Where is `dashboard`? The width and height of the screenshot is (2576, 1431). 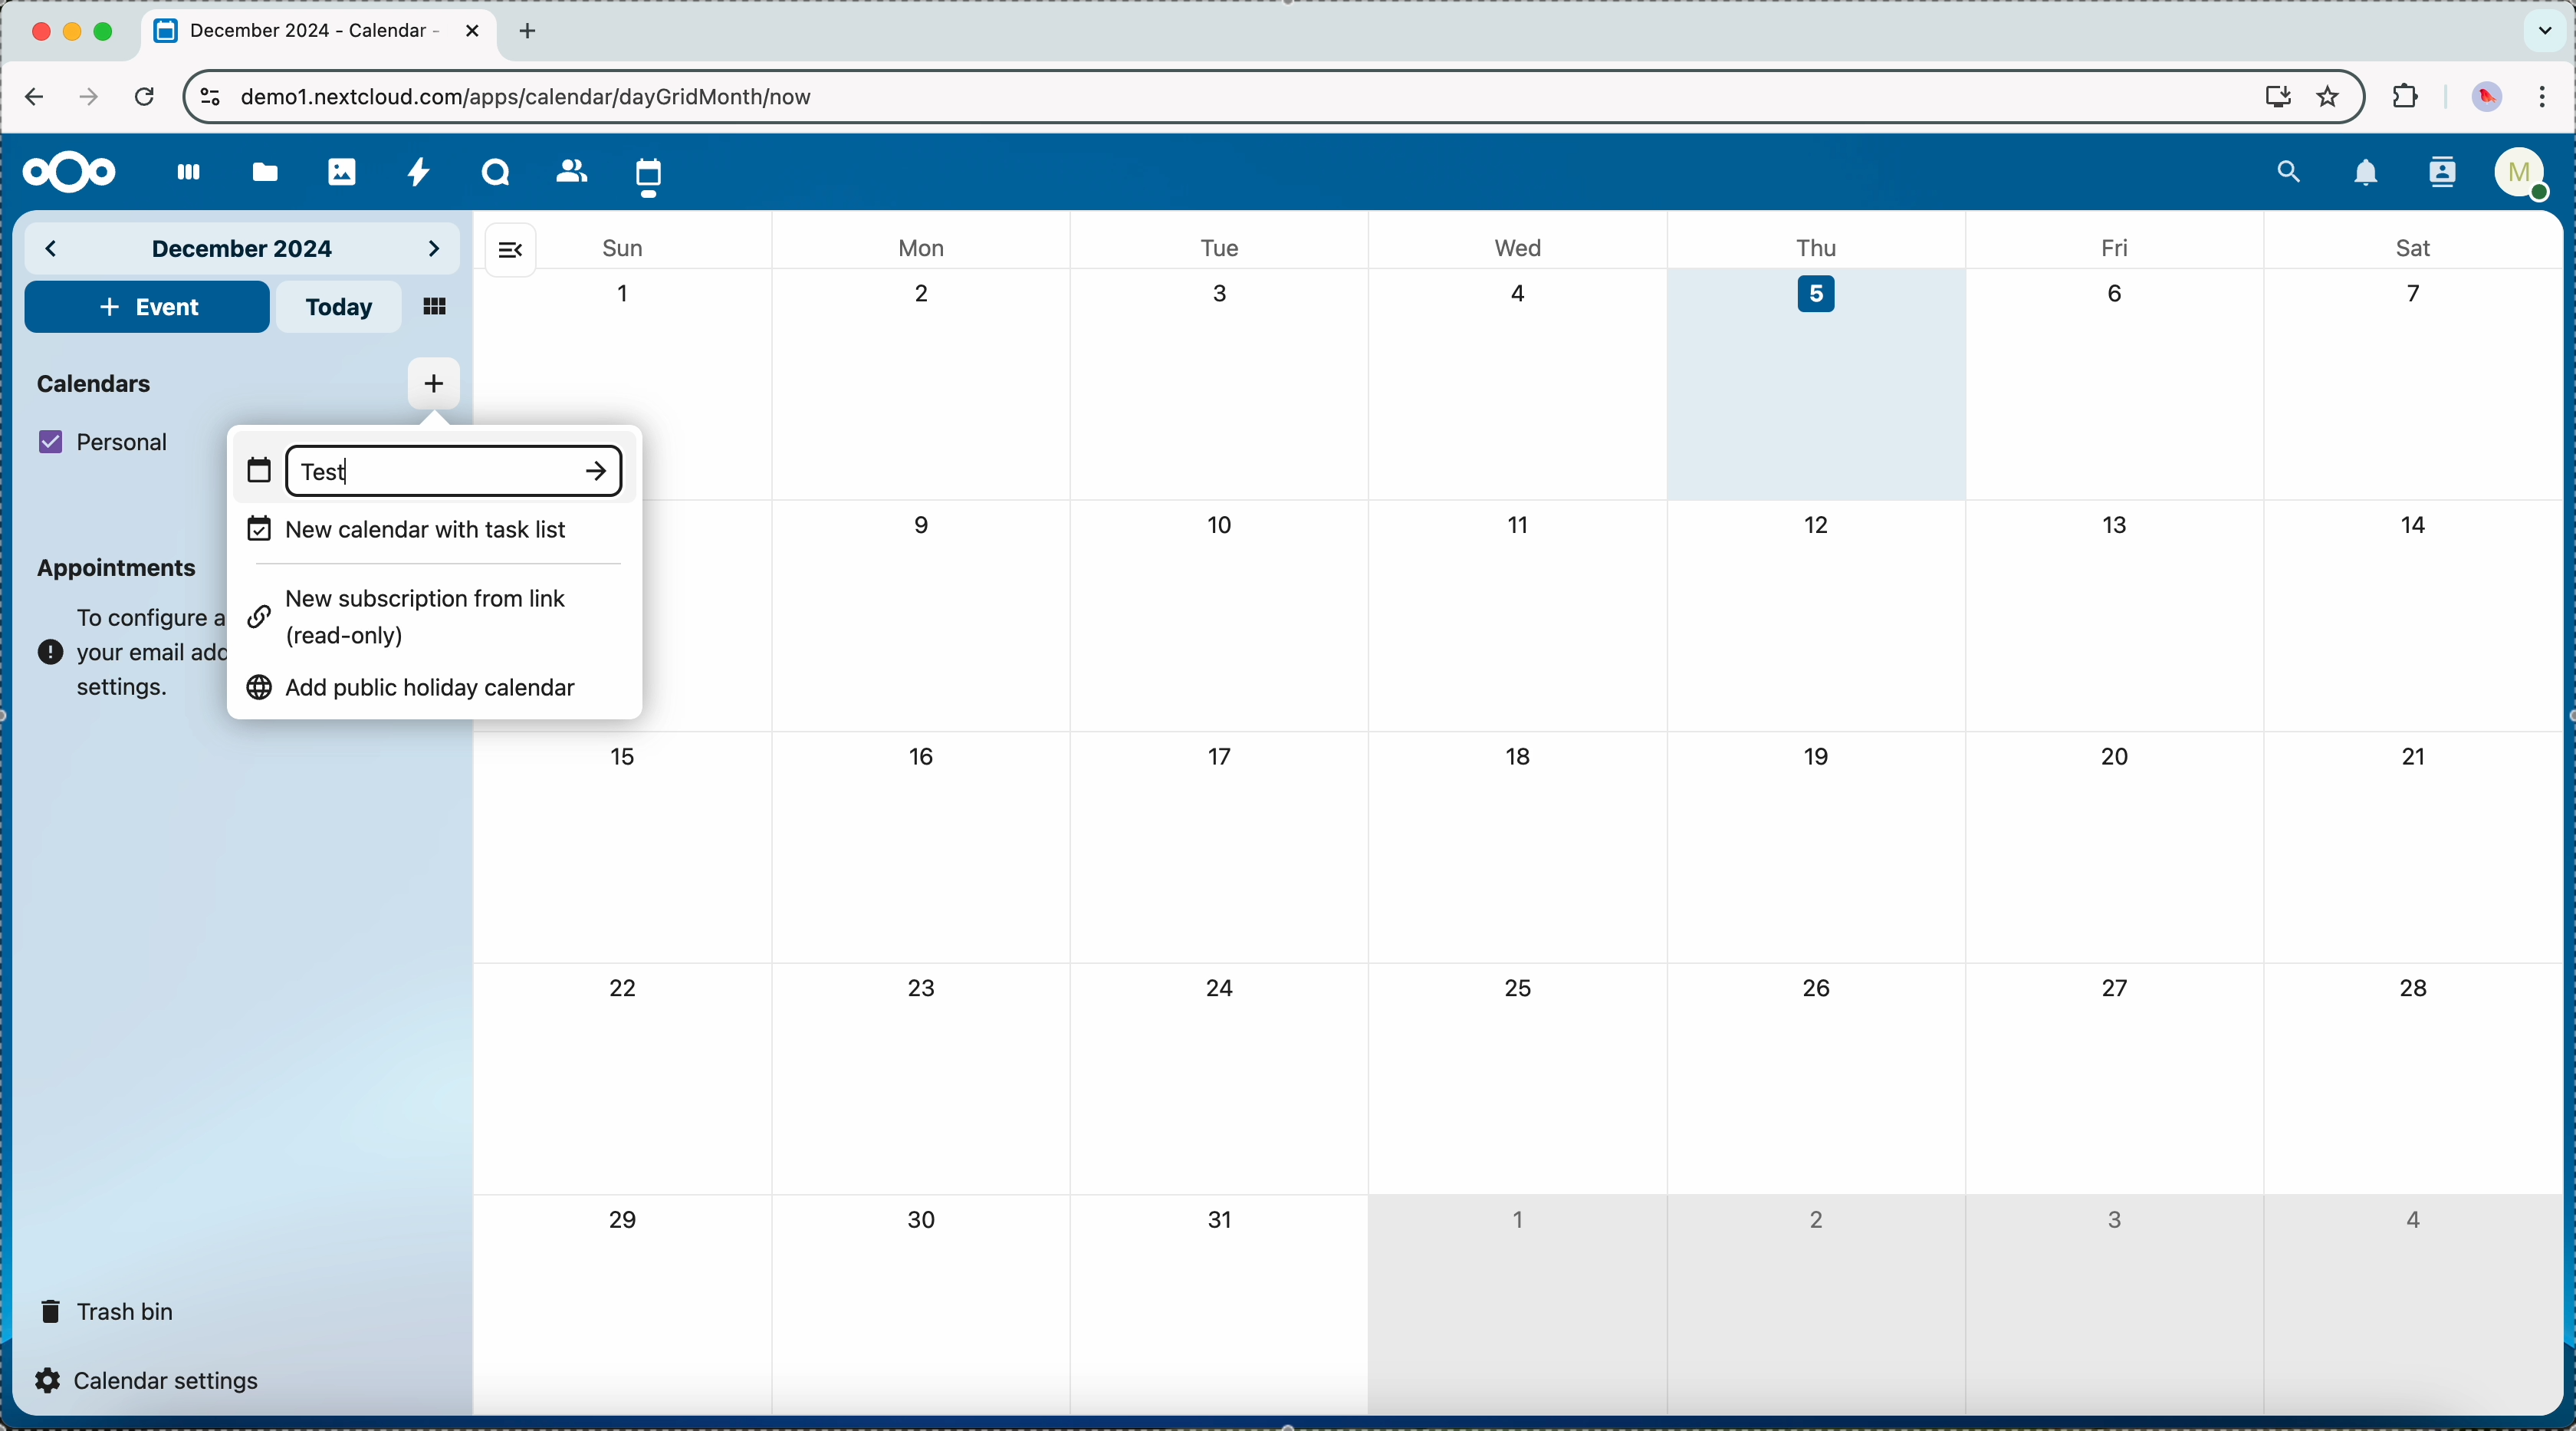 dashboard is located at coordinates (180, 174).